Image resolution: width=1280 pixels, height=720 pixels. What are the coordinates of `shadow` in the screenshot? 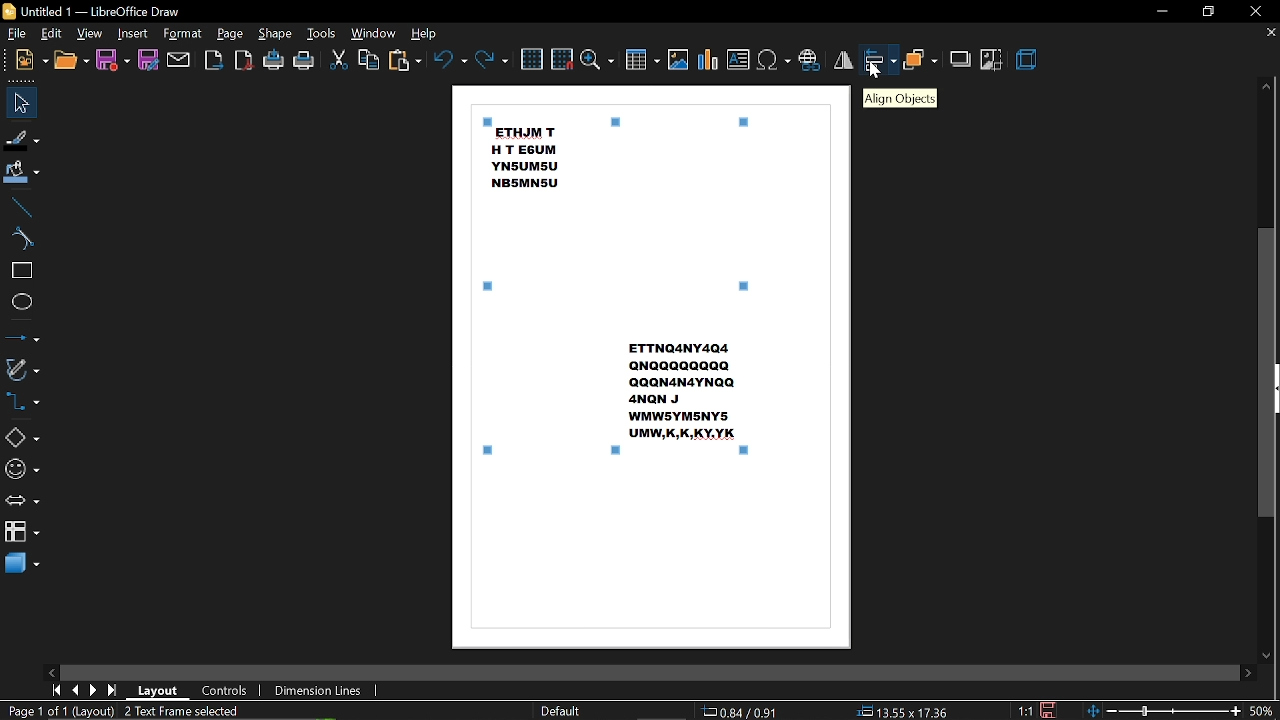 It's located at (960, 59).